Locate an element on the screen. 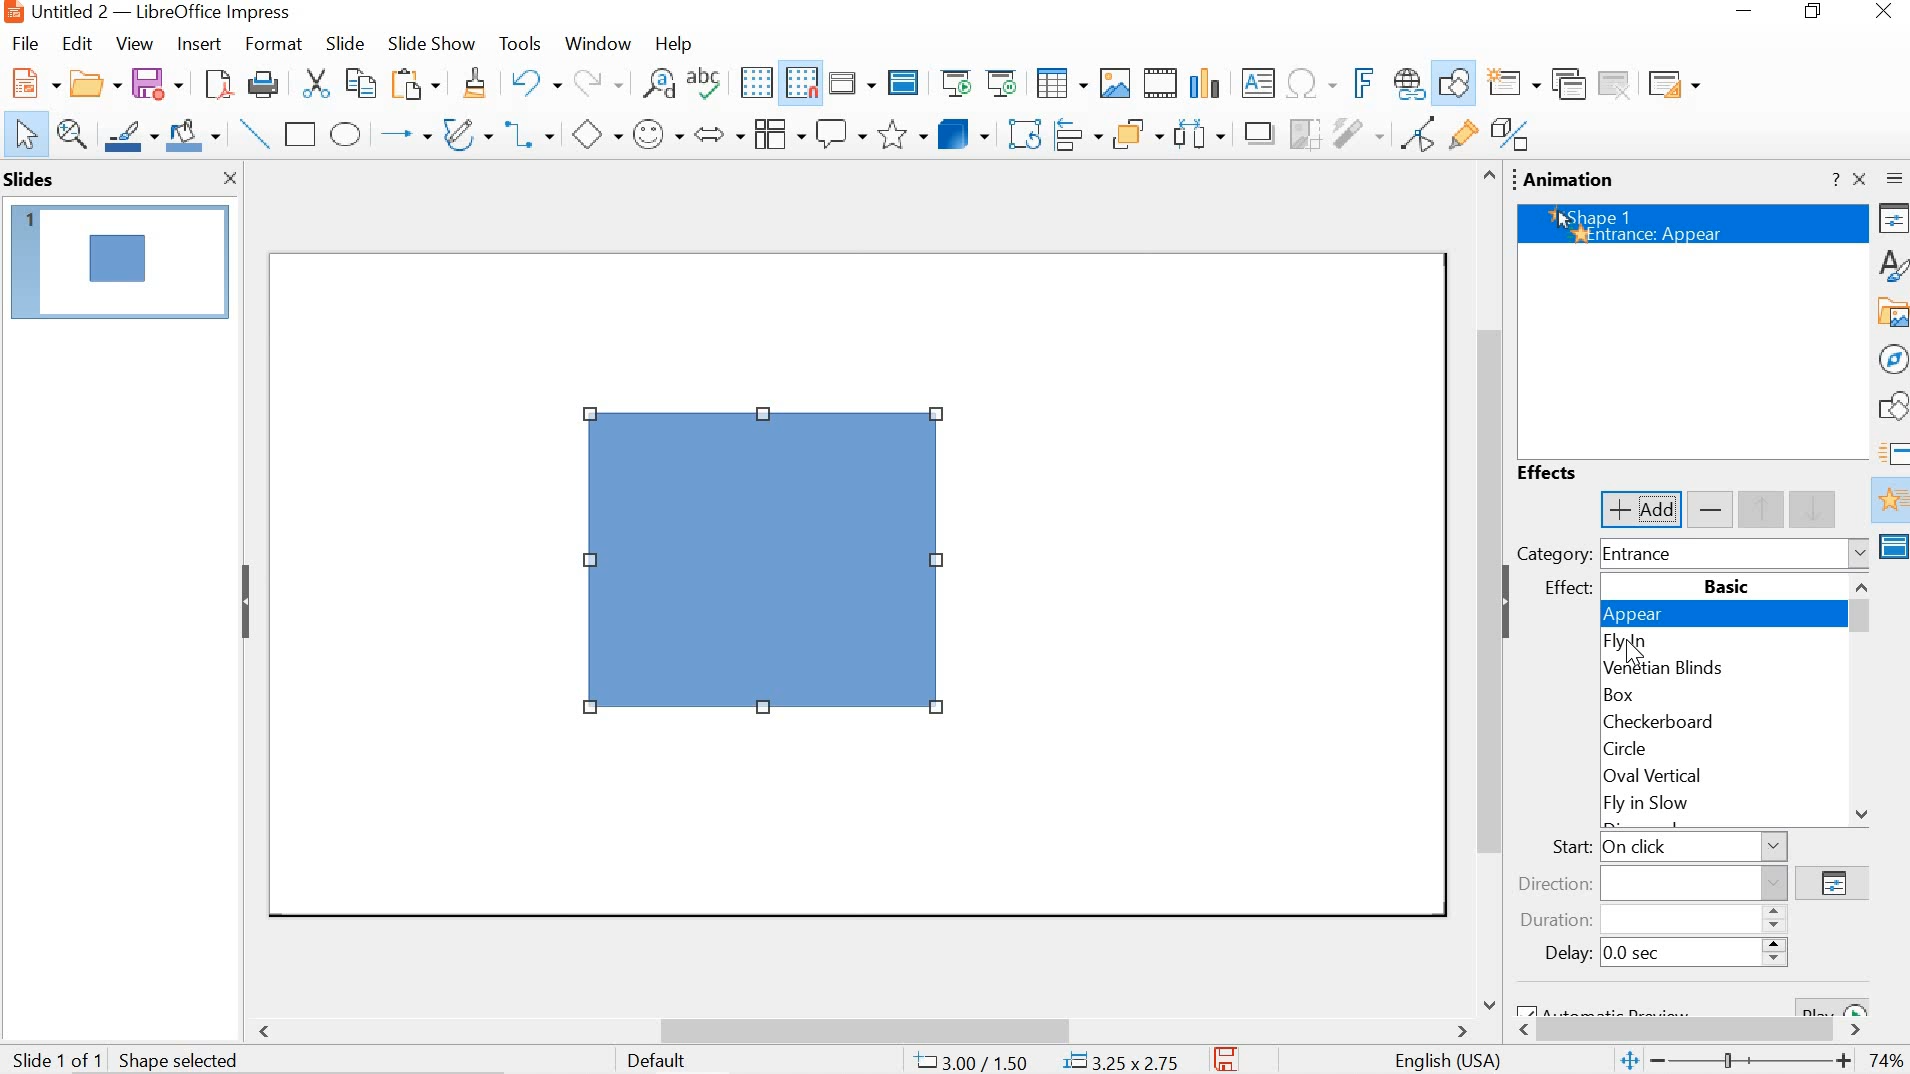 Image resolution: width=1910 pixels, height=1074 pixels. stars and banners is located at coordinates (899, 136).